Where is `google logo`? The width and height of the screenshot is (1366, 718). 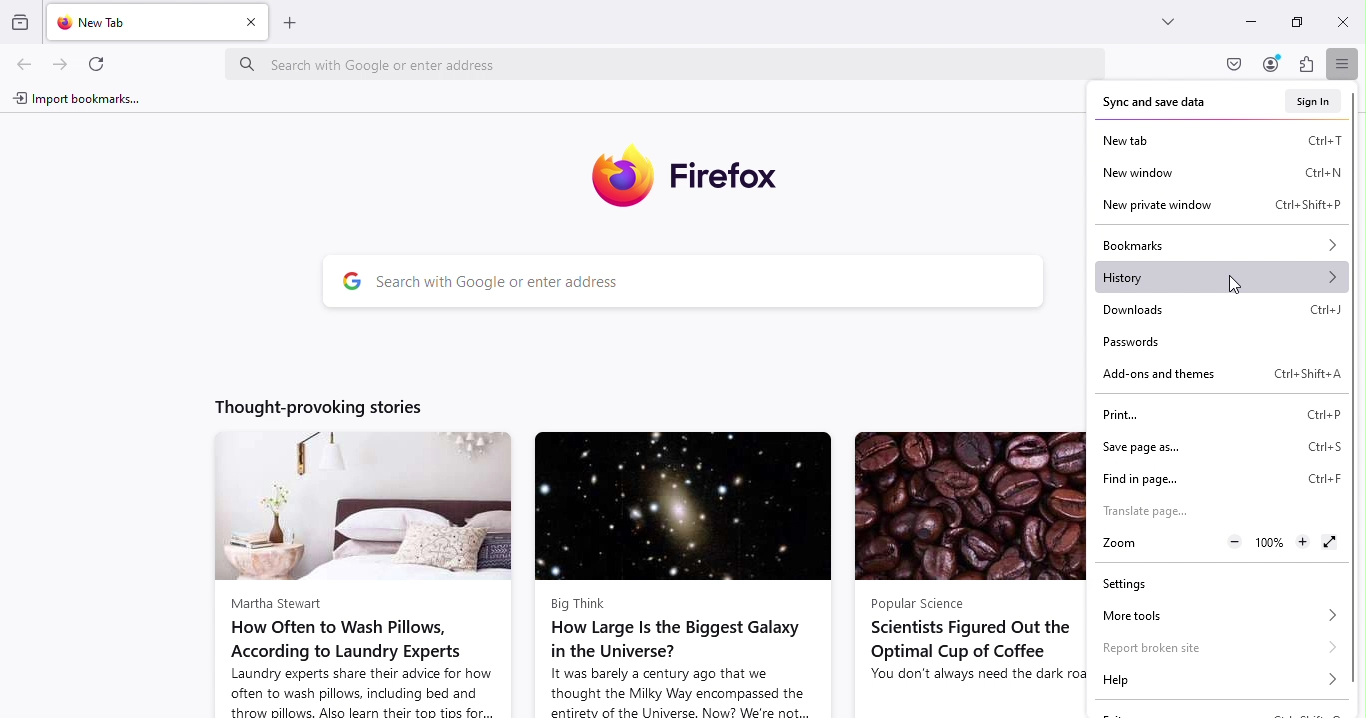 google logo is located at coordinates (345, 284).